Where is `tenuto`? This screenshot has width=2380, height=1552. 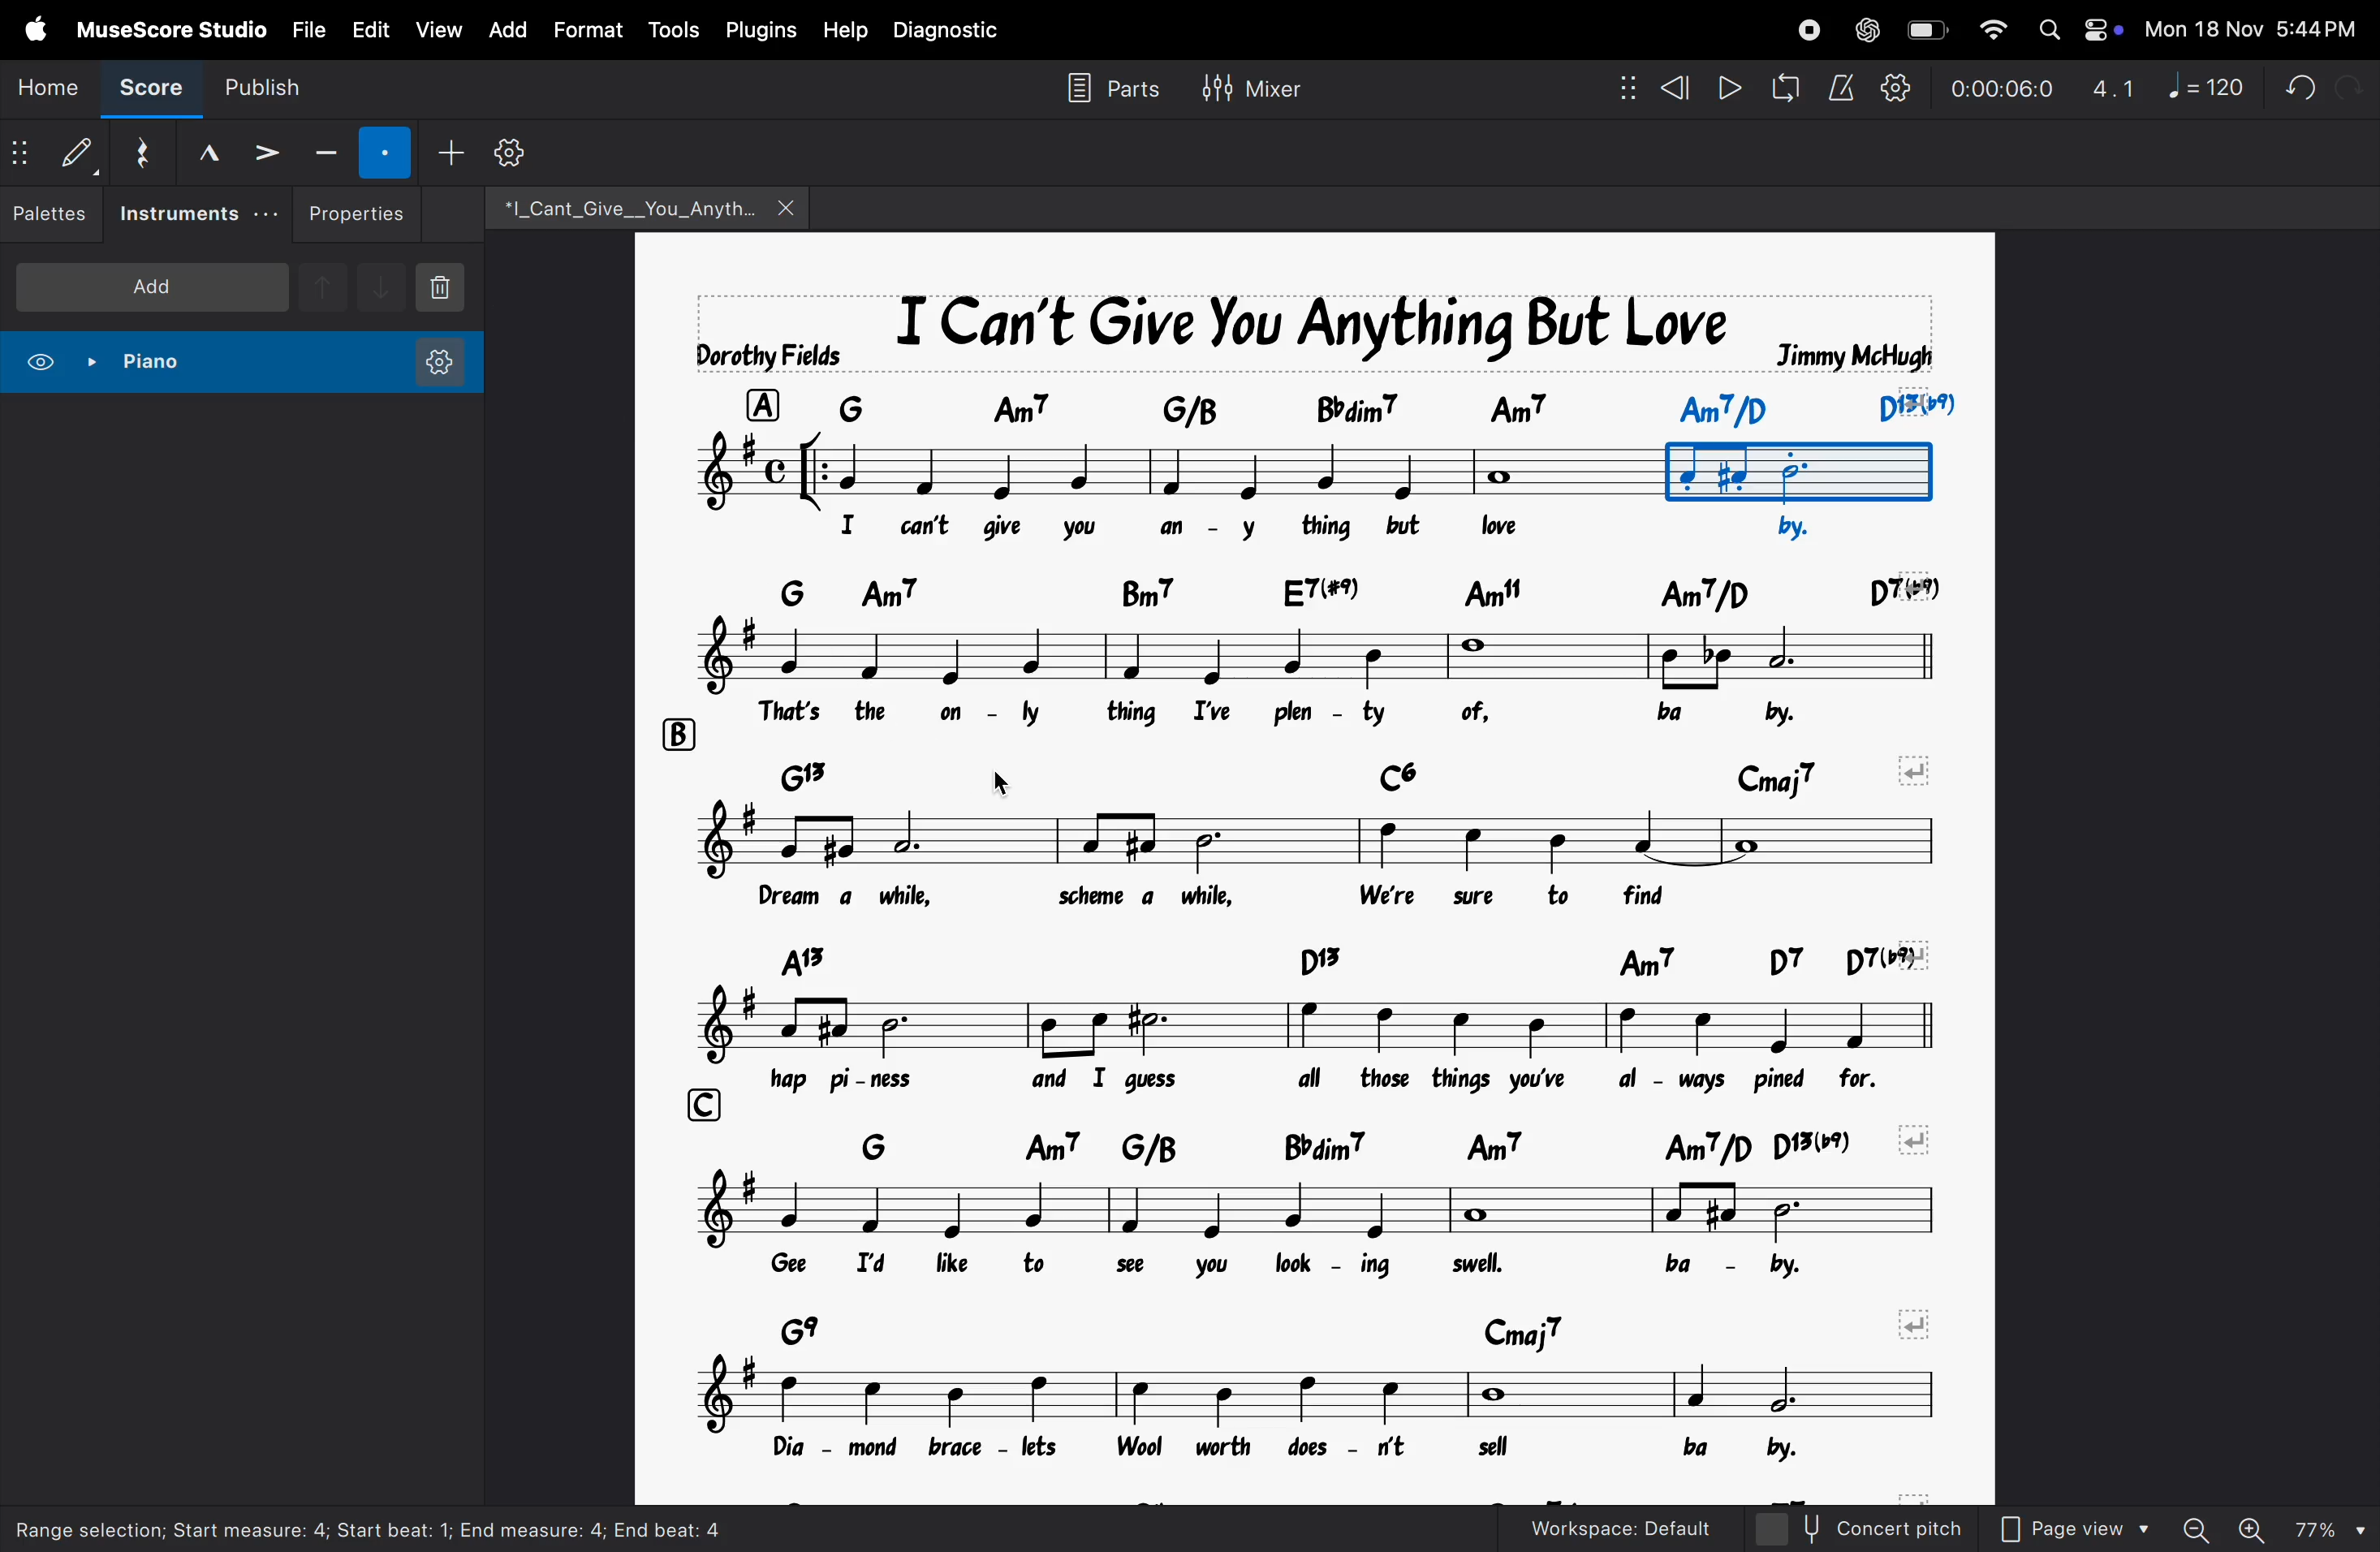 tenuto is located at coordinates (326, 149).